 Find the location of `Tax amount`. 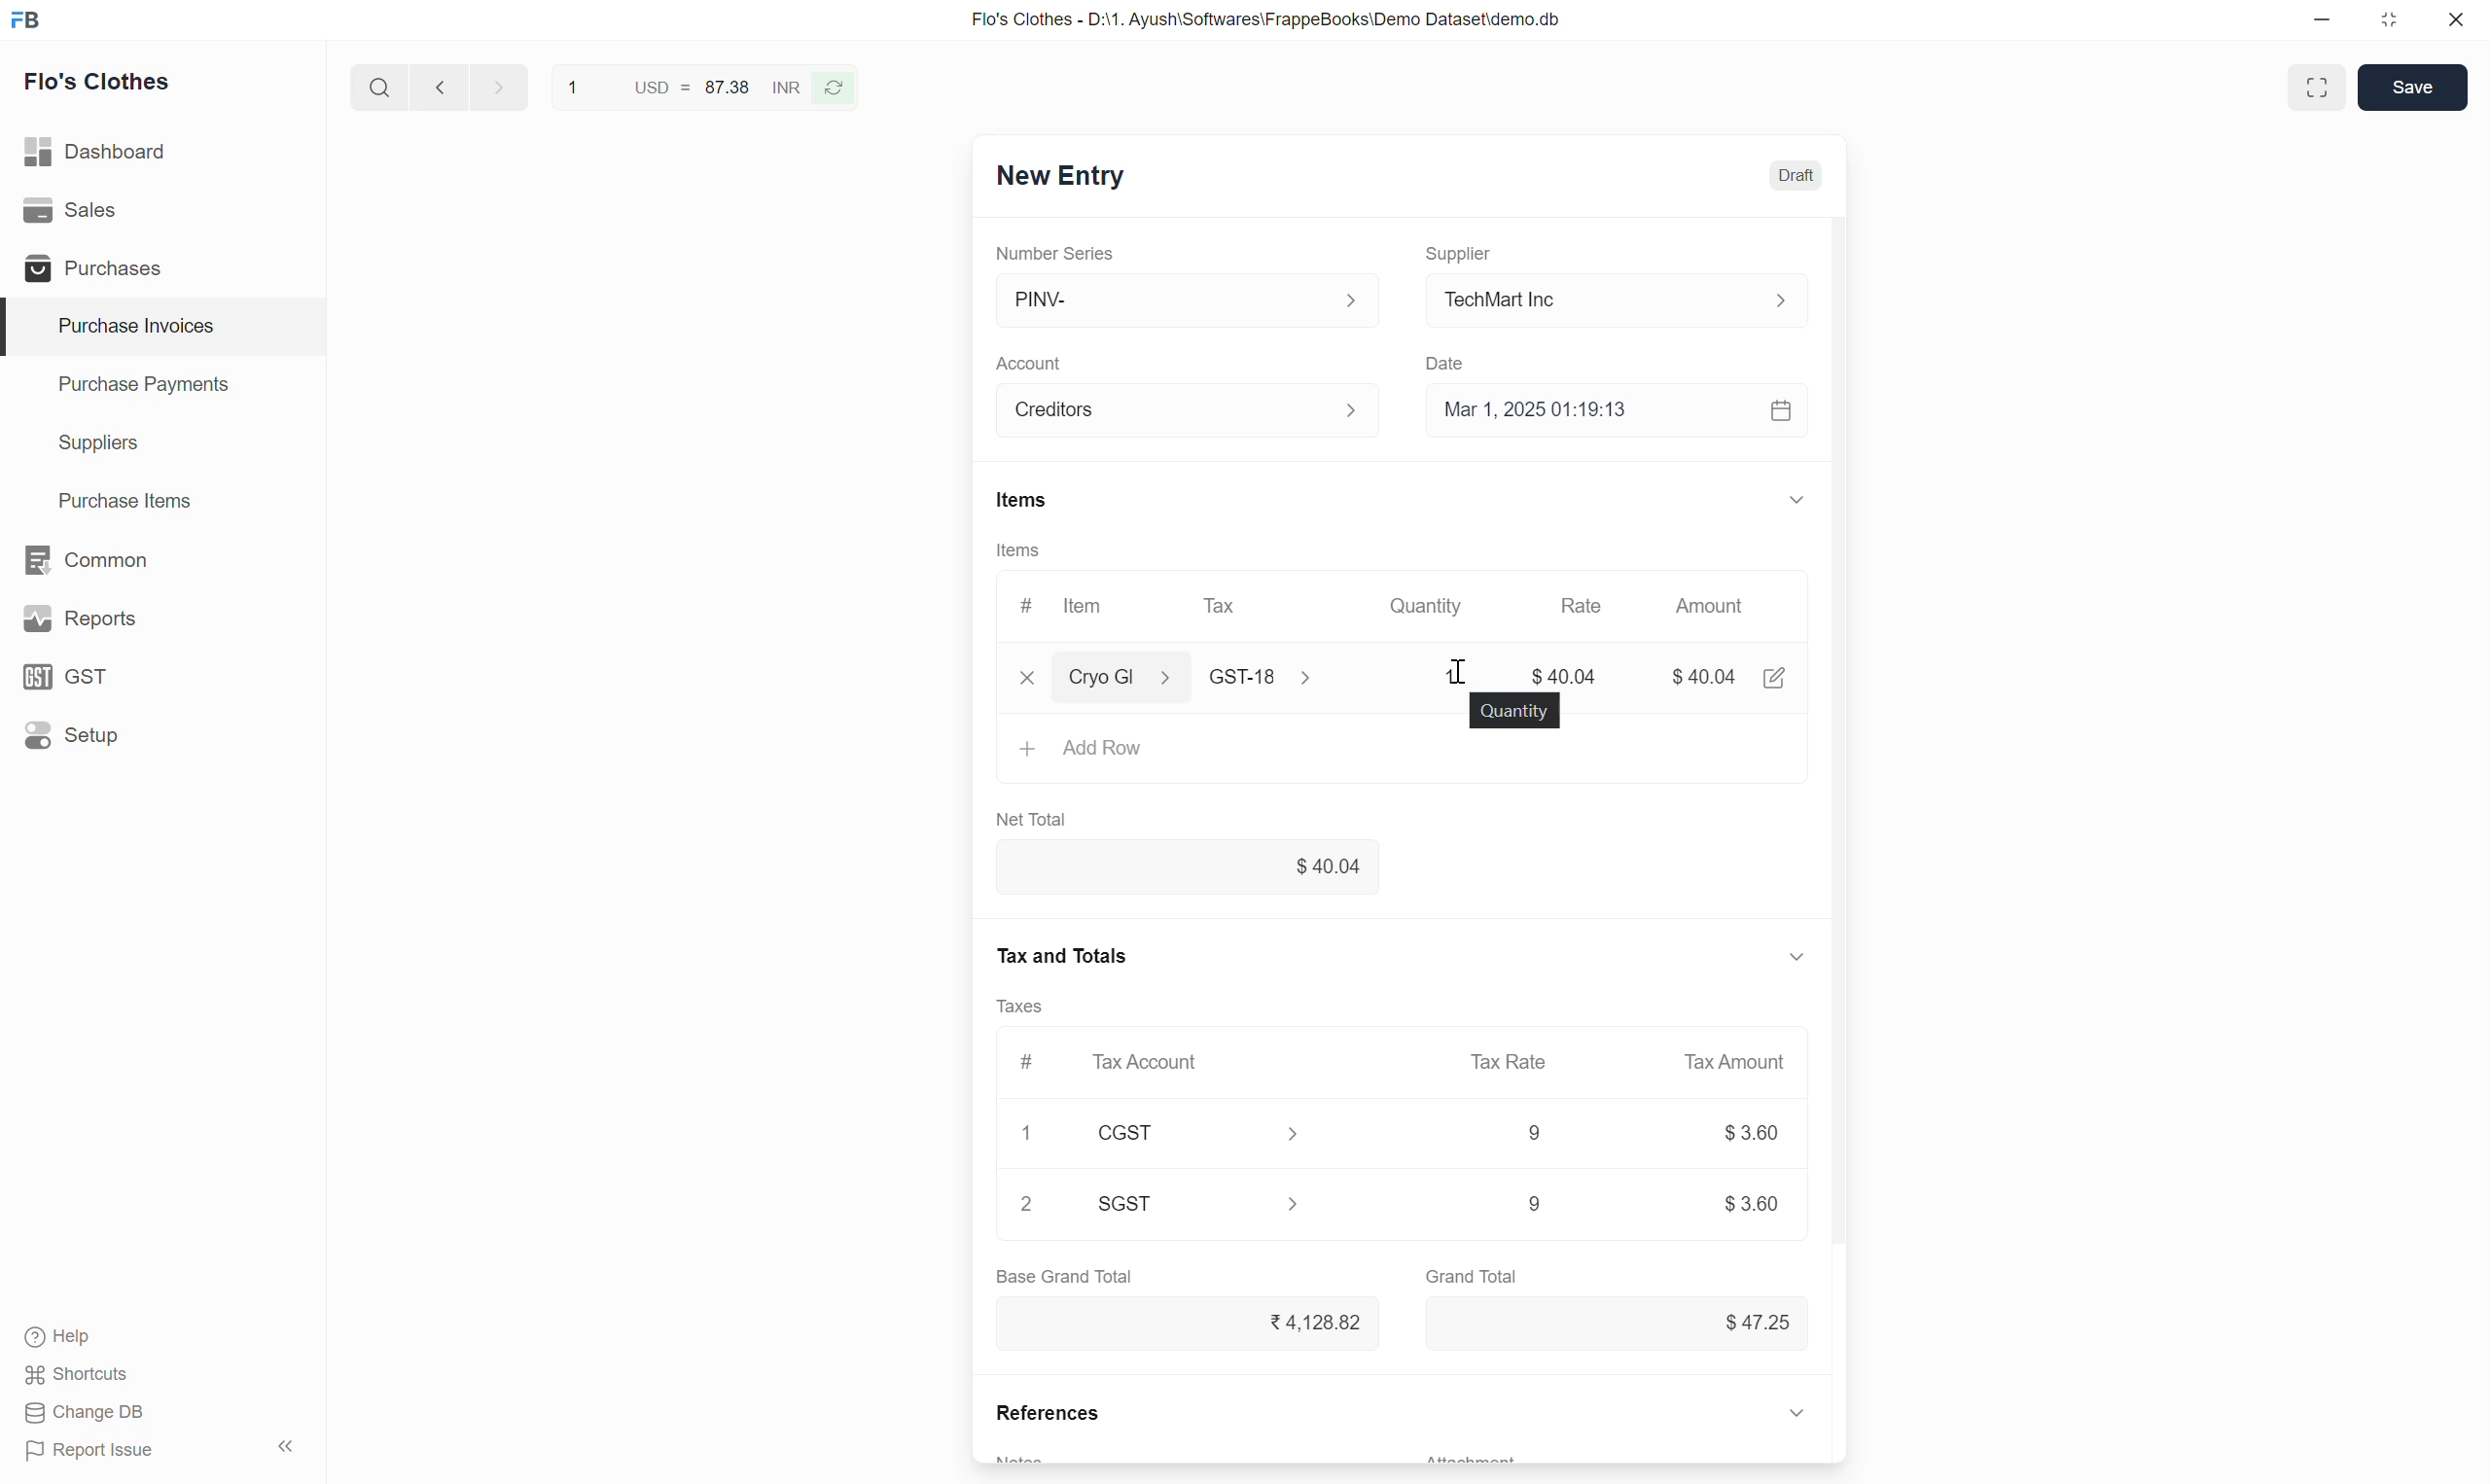

Tax amount is located at coordinates (1725, 1061).